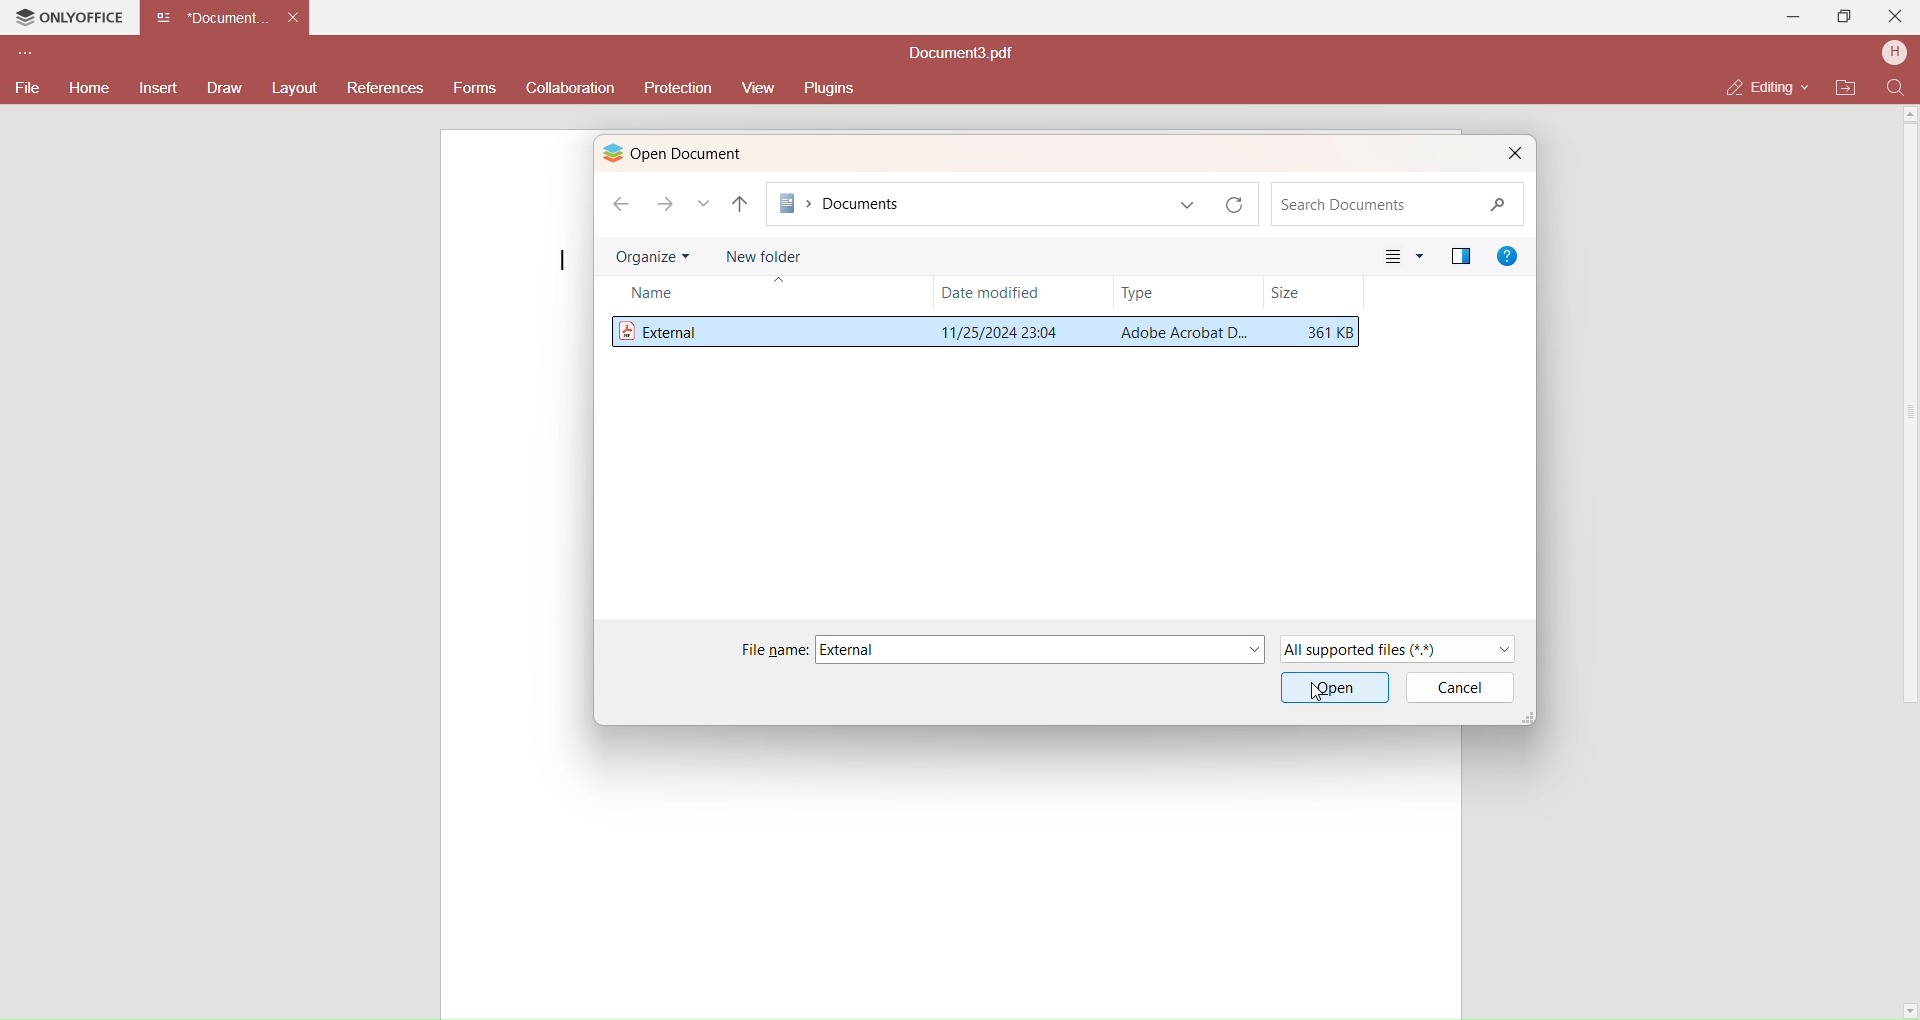 The image size is (1920, 1020). I want to click on Reload, so click(1240, 205).